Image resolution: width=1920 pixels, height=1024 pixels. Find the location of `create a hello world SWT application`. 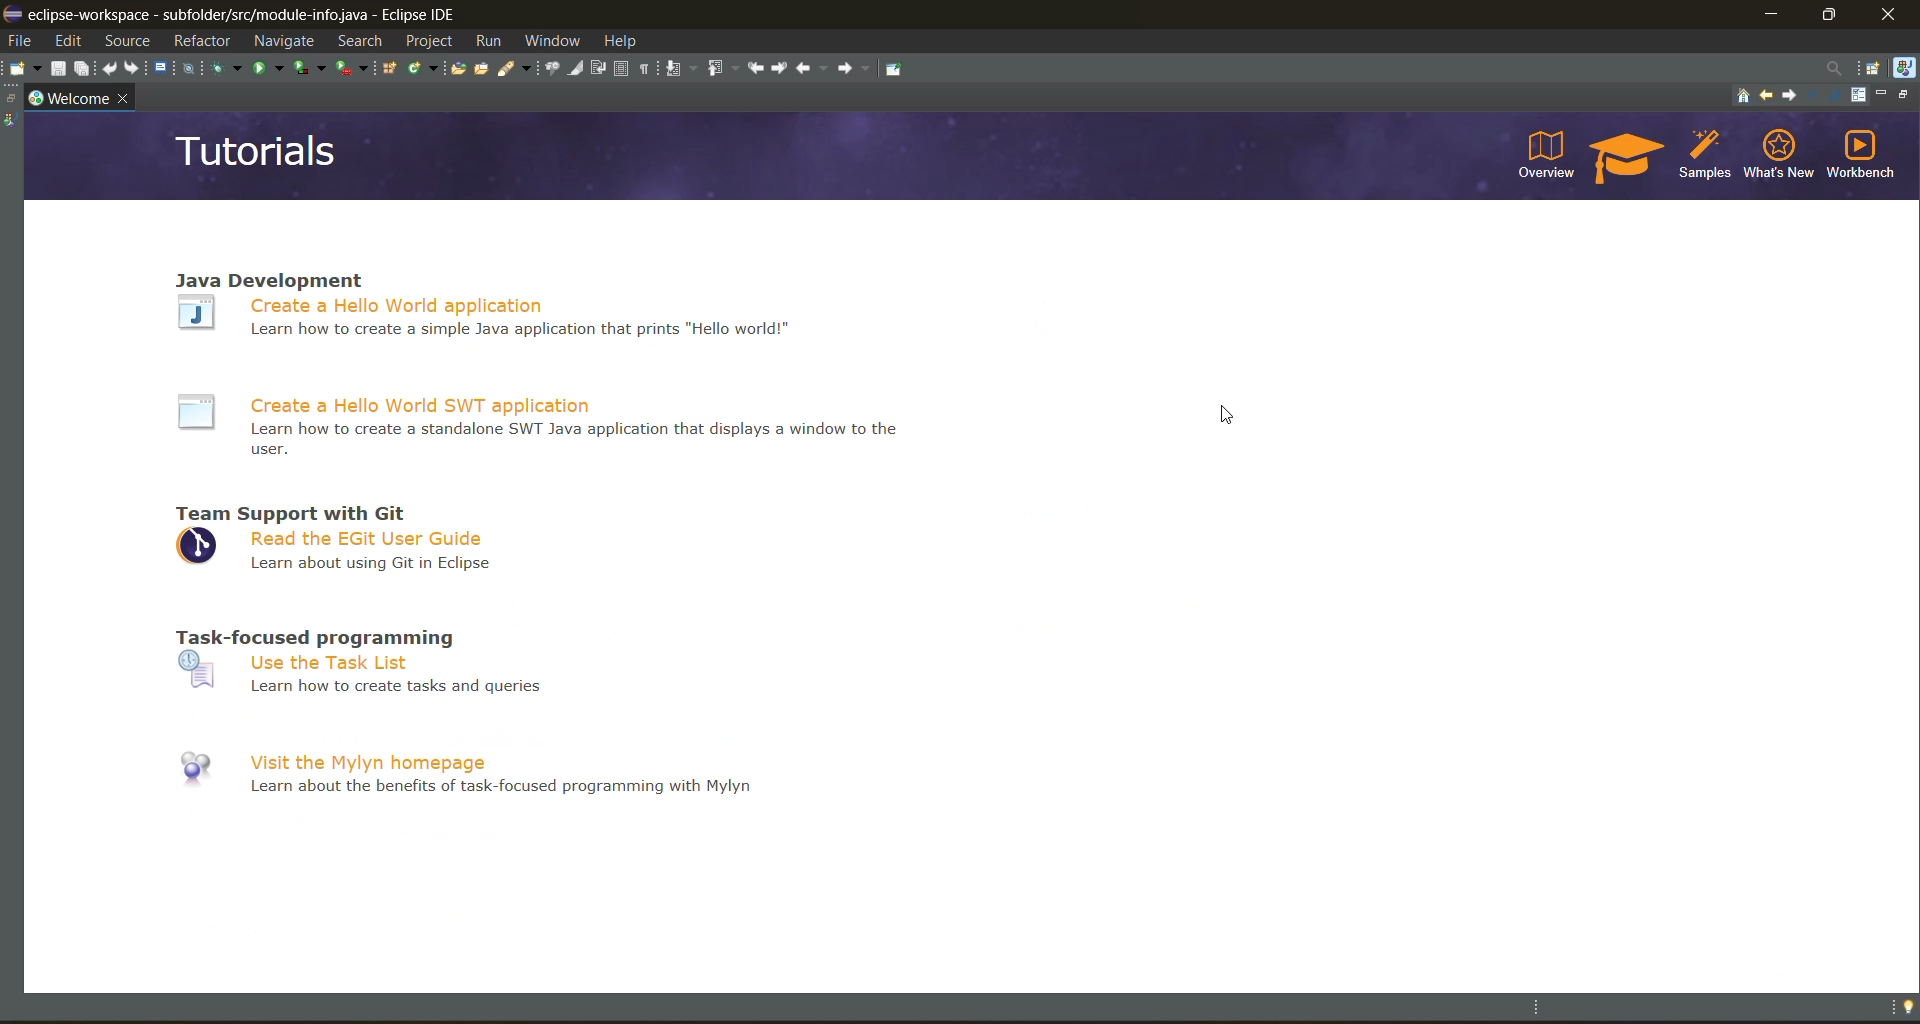

create a hello world SWT application is located at coordinates (551, 426).